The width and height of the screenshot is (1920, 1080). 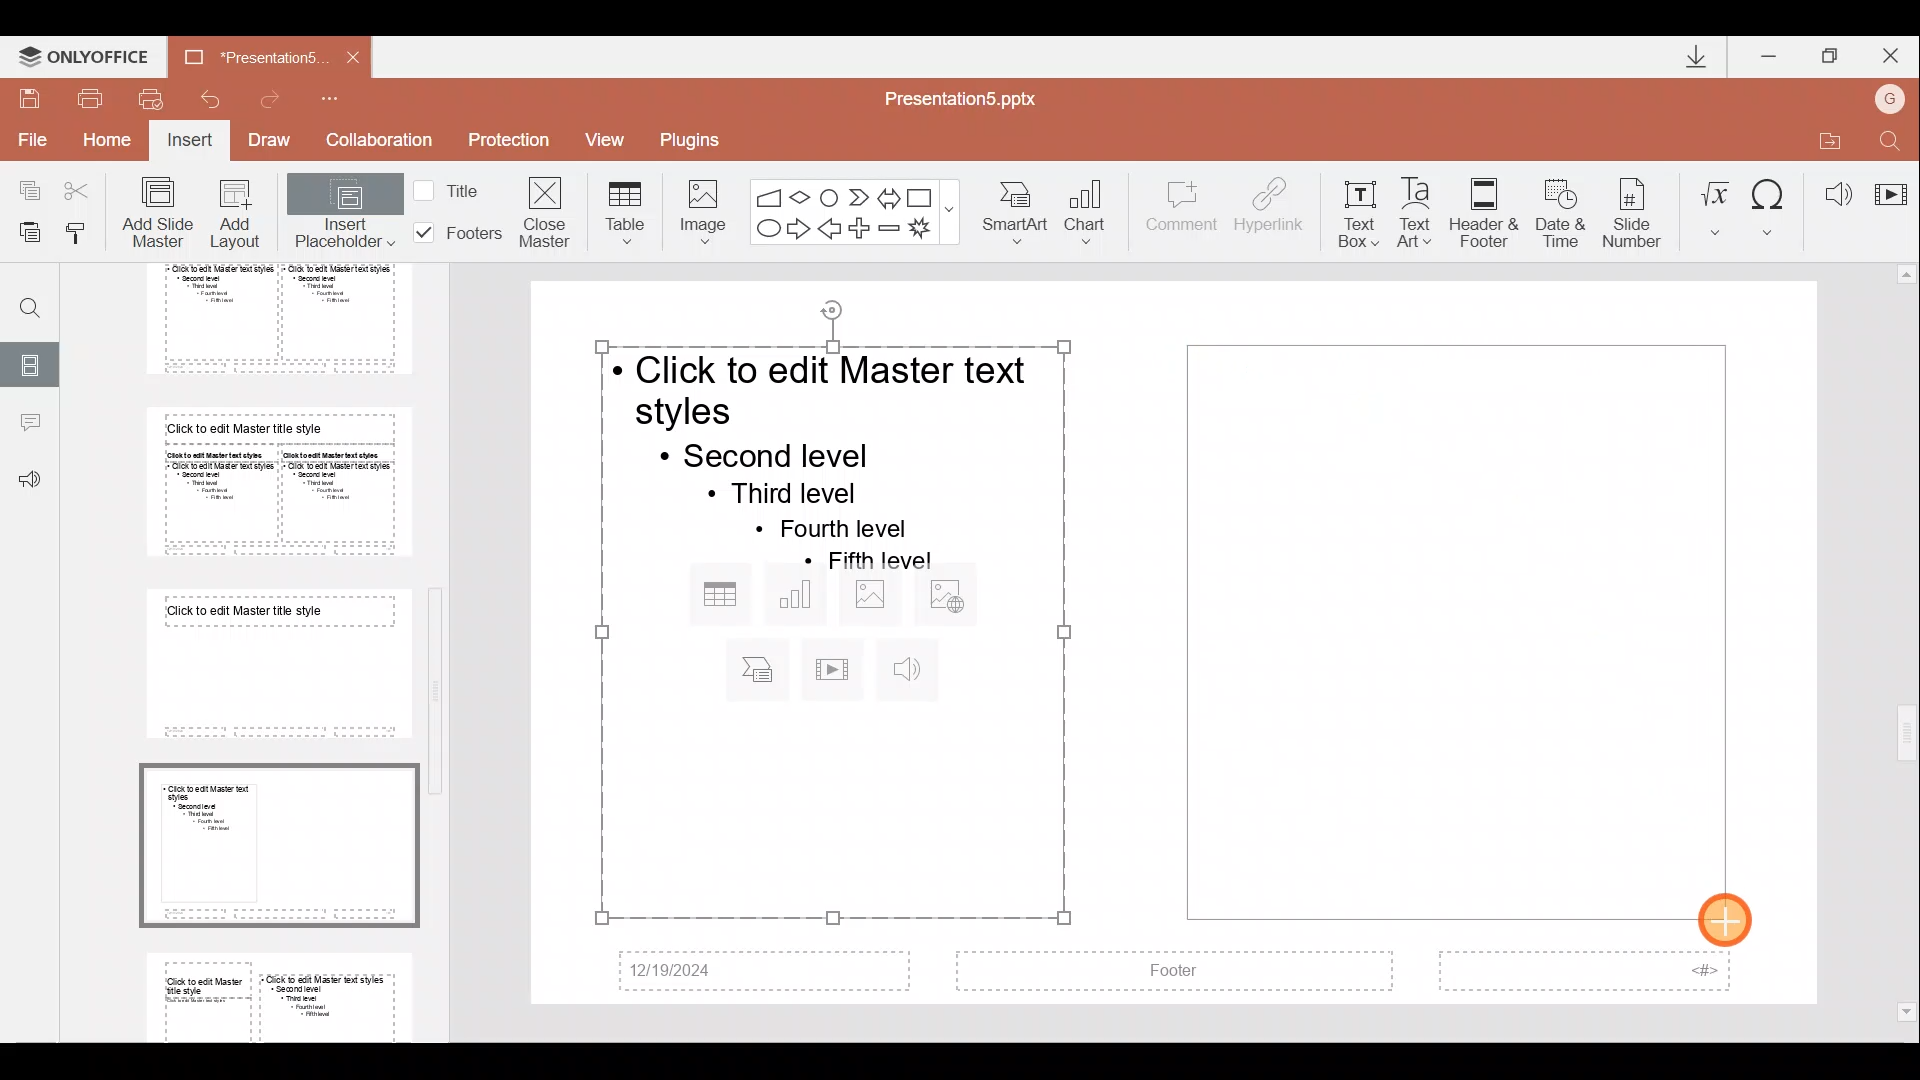 I want to click on Flowchart - manual input, so click(x=768, y=194).